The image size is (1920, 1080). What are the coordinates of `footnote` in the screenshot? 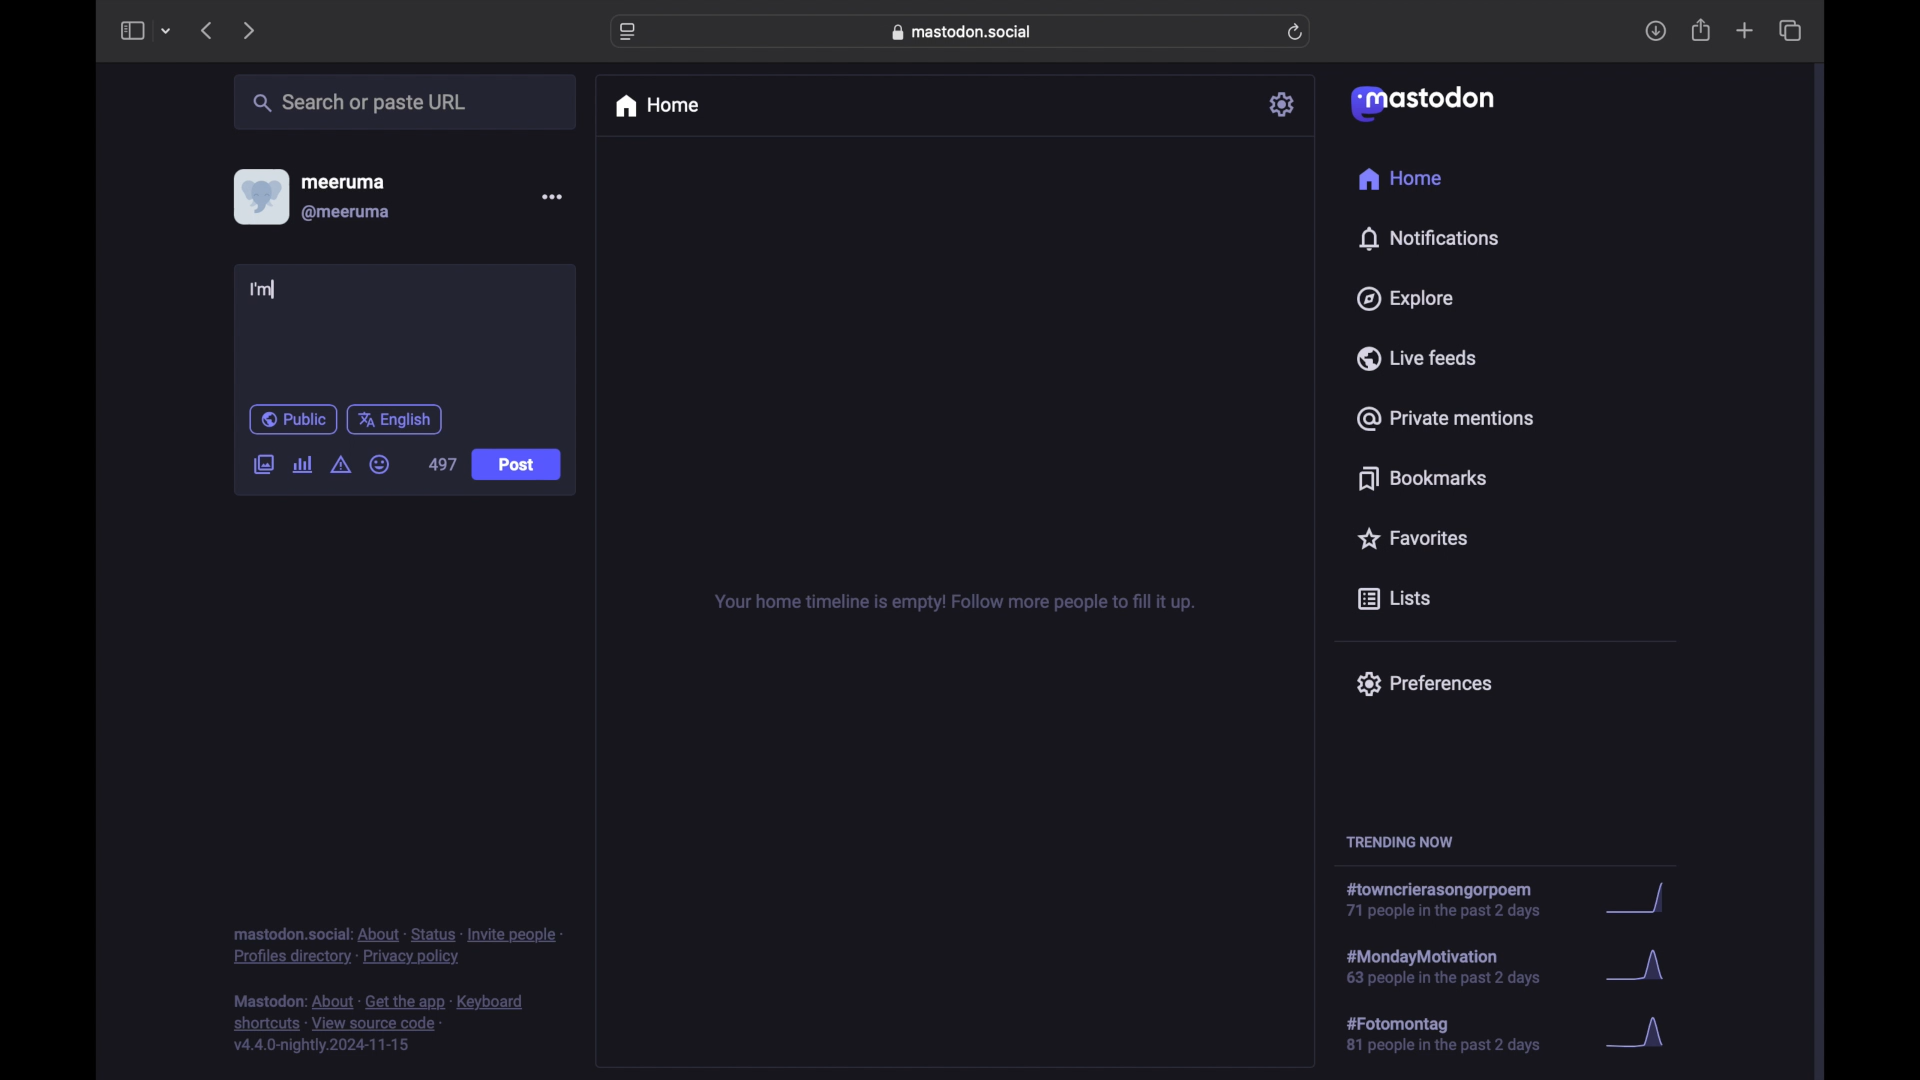 It's located at (397, 947).